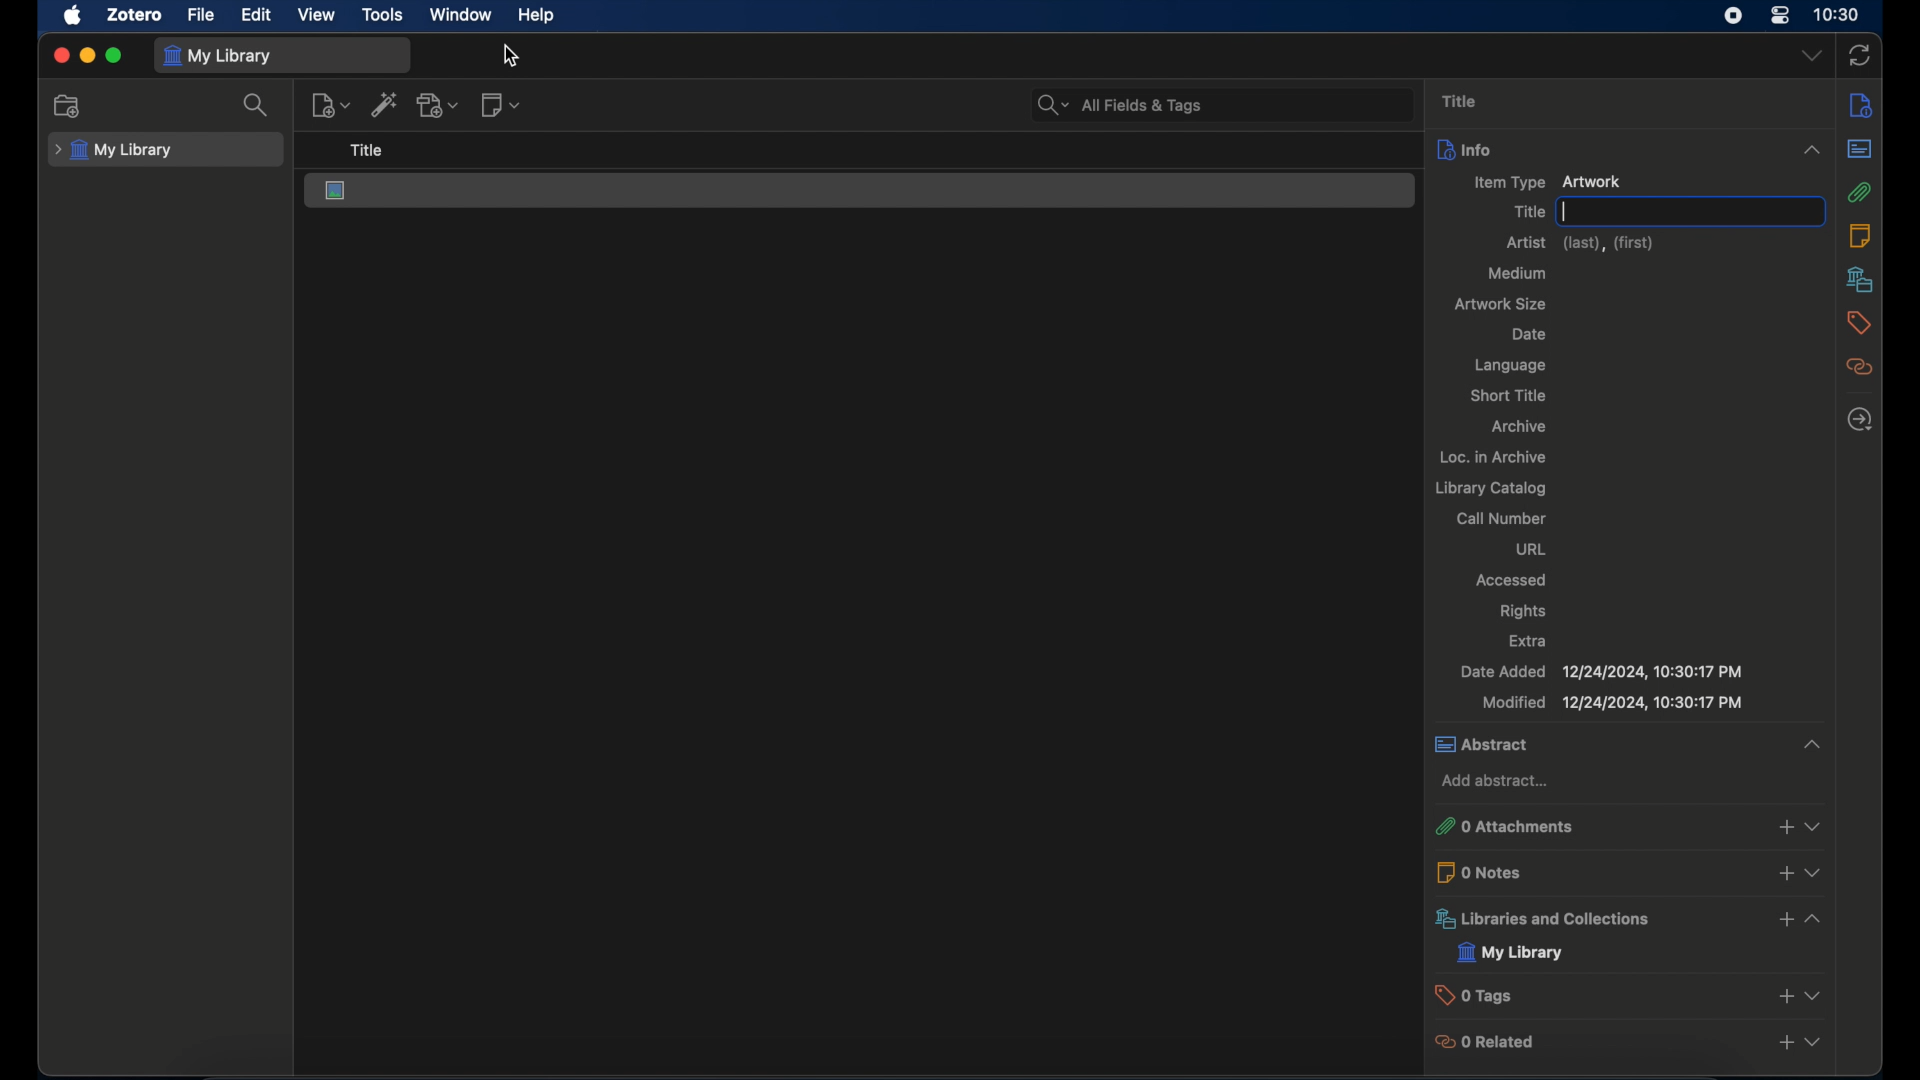 This screenshot has height=1080, width=1920. Describe the element at coordinates (1501, 519) in the screenshot. I see `call number` at that location.